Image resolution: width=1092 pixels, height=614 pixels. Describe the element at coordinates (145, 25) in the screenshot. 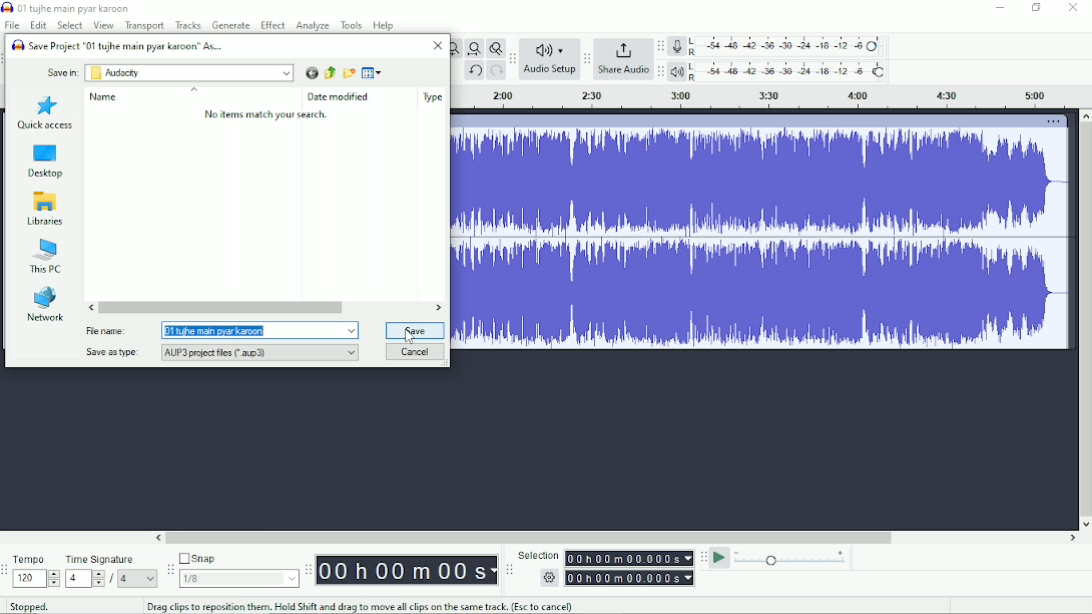

I see `Transport` at that location.